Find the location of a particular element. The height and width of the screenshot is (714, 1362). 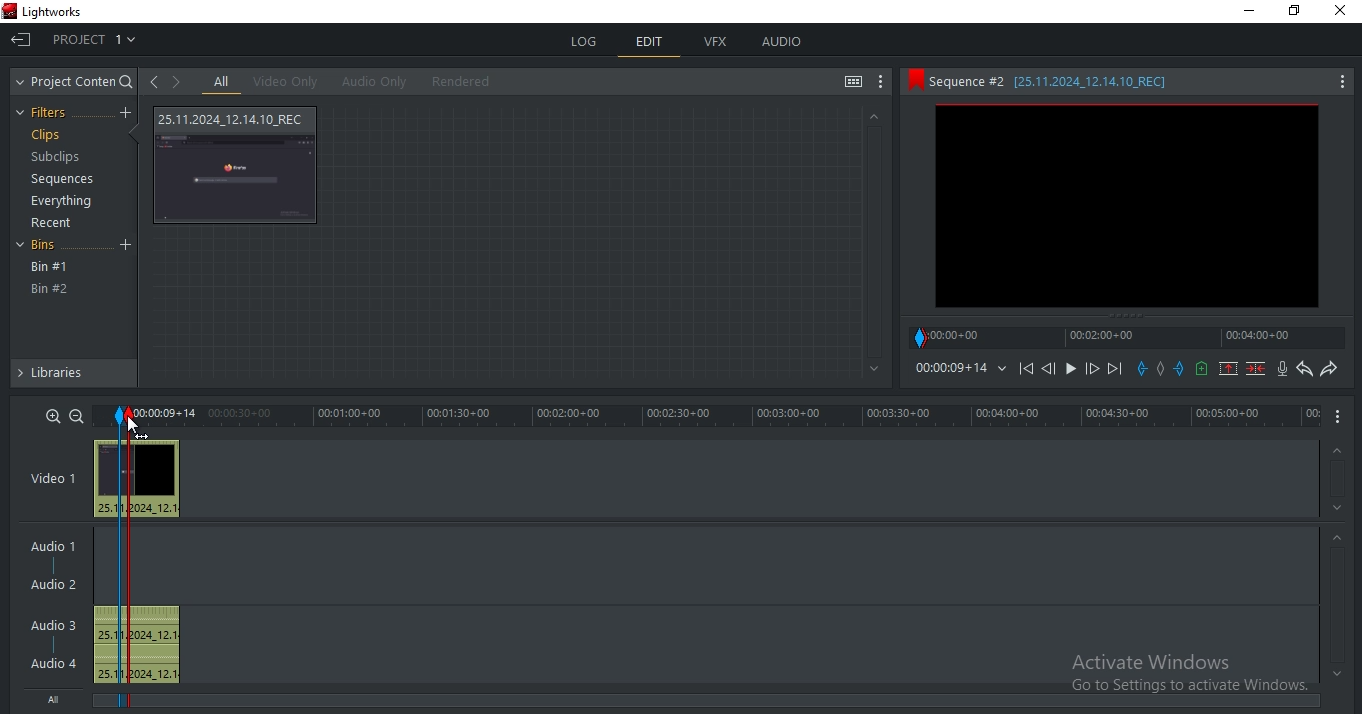

delete marked section is located at coordinates (1256, 369).